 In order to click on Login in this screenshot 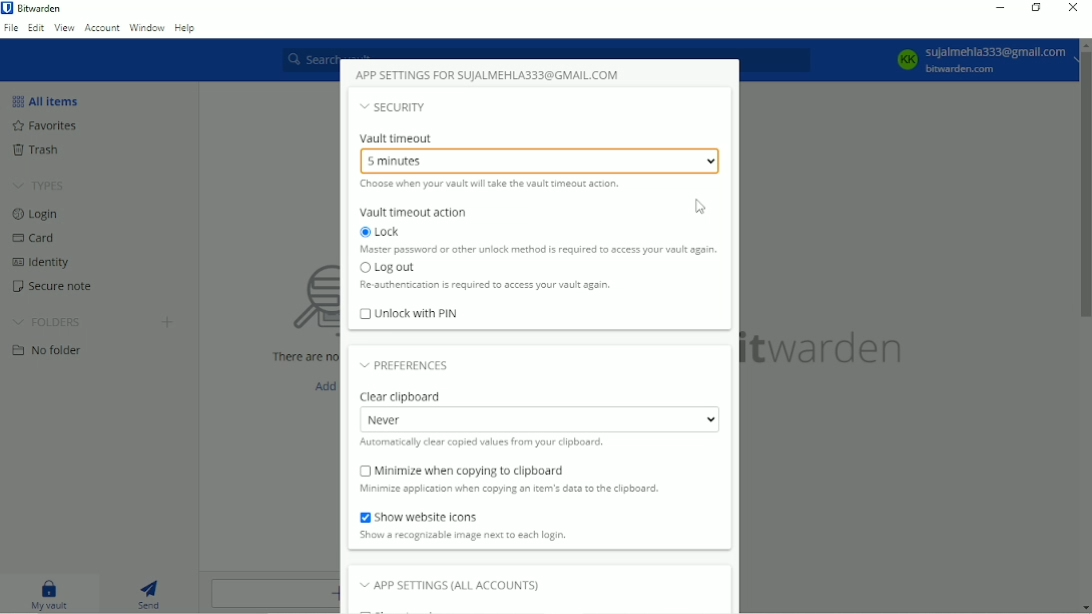, I will do `click(35, 215)`.